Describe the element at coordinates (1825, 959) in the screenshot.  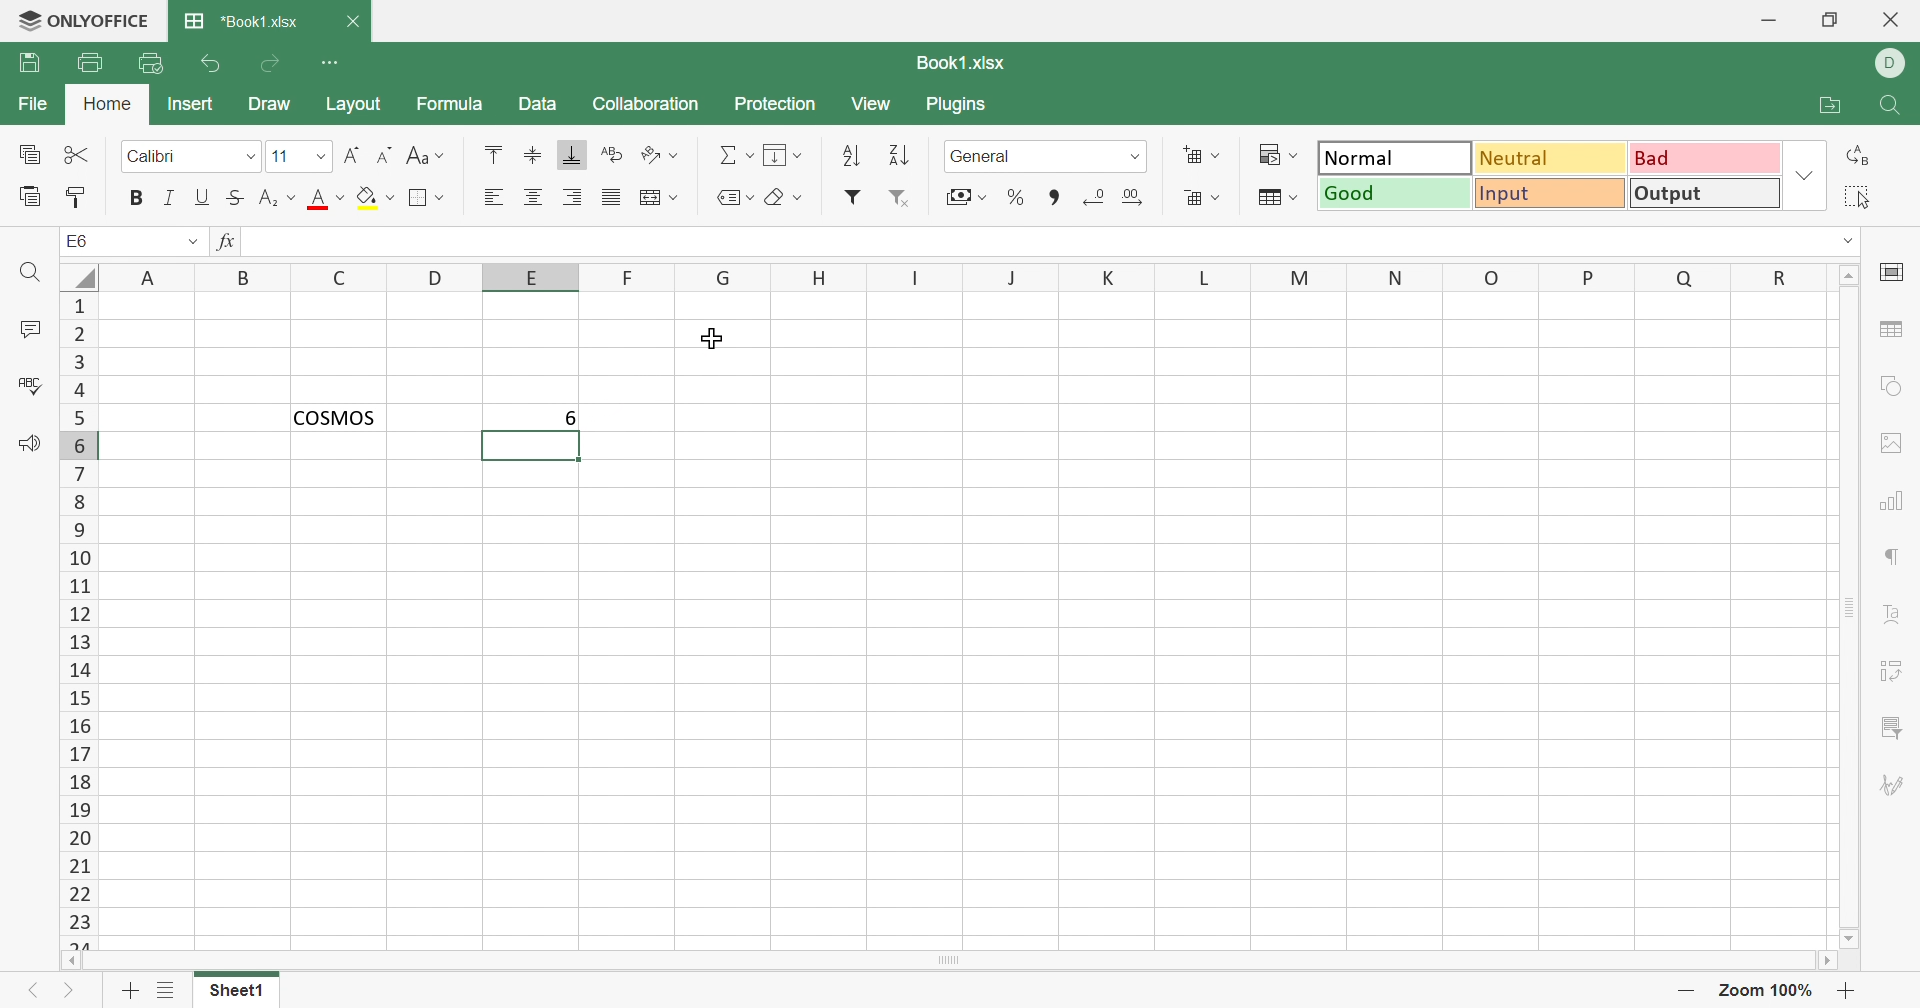
I see `Scroll right` at that location.